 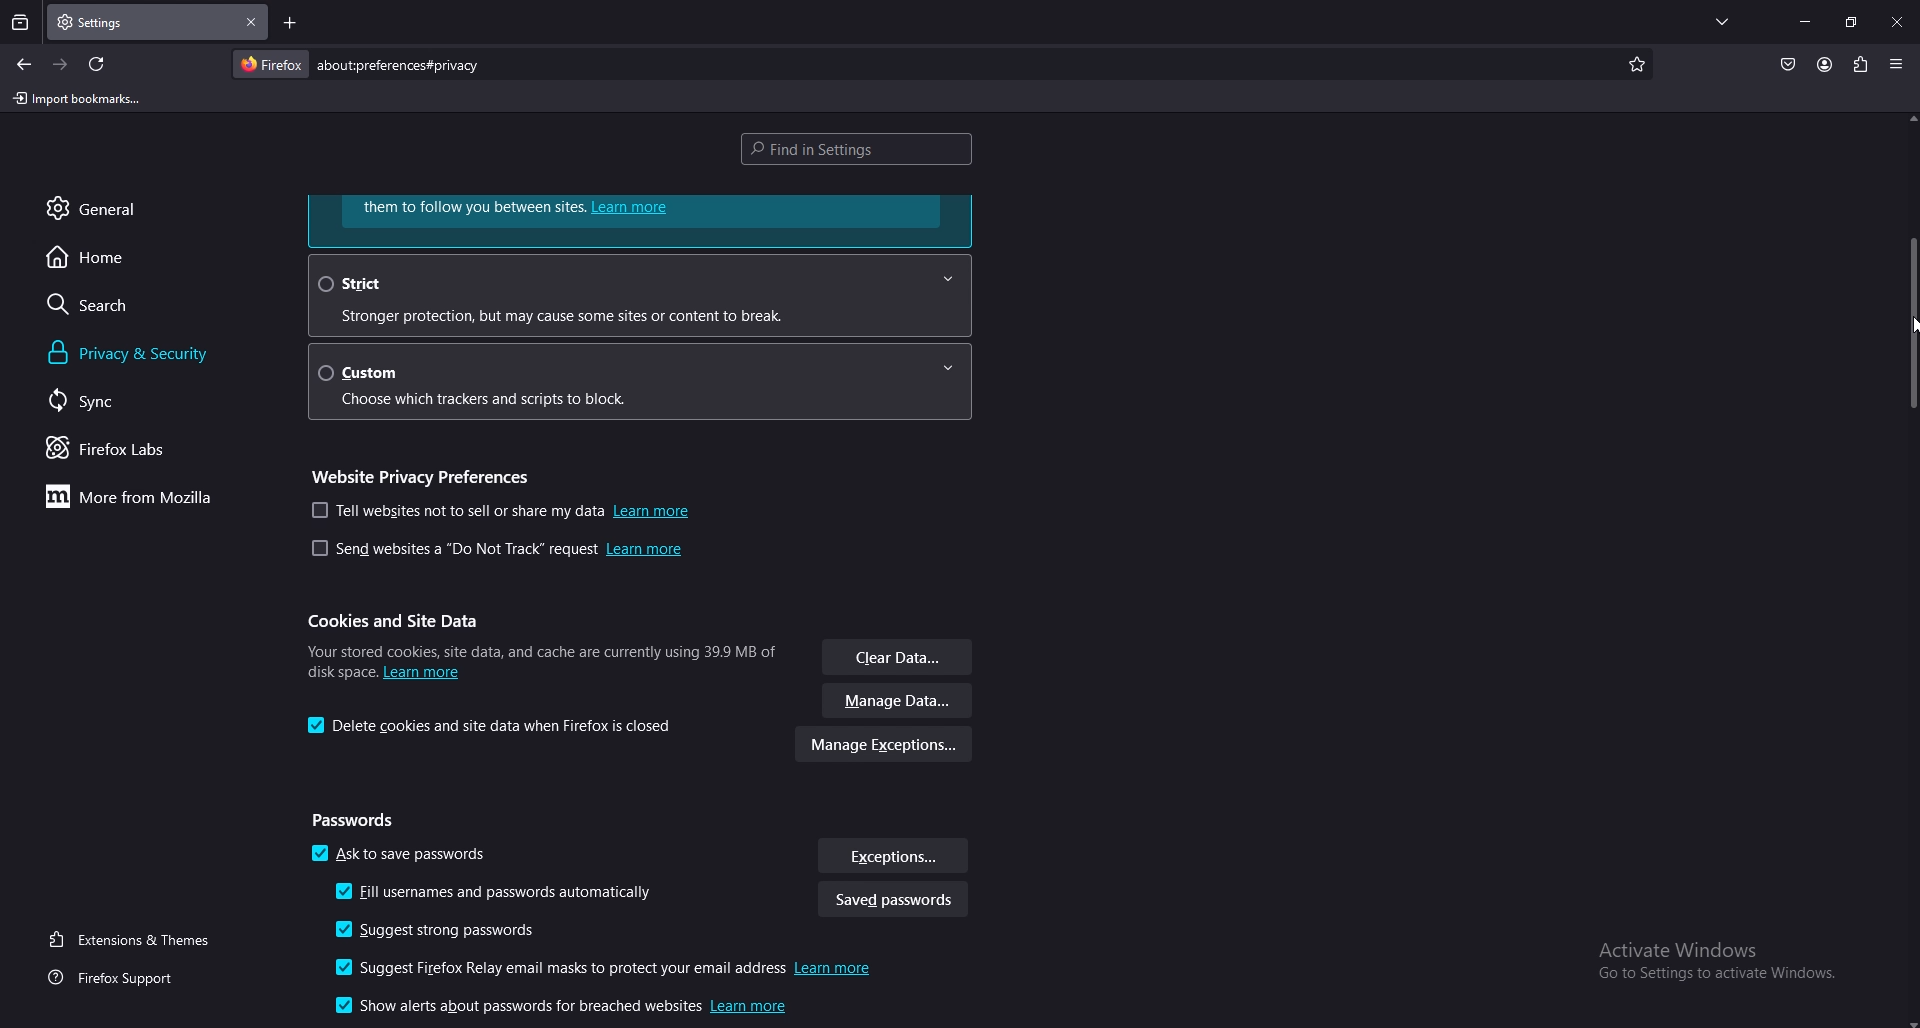 I want to click on close tab, so click(x=251, y=23).